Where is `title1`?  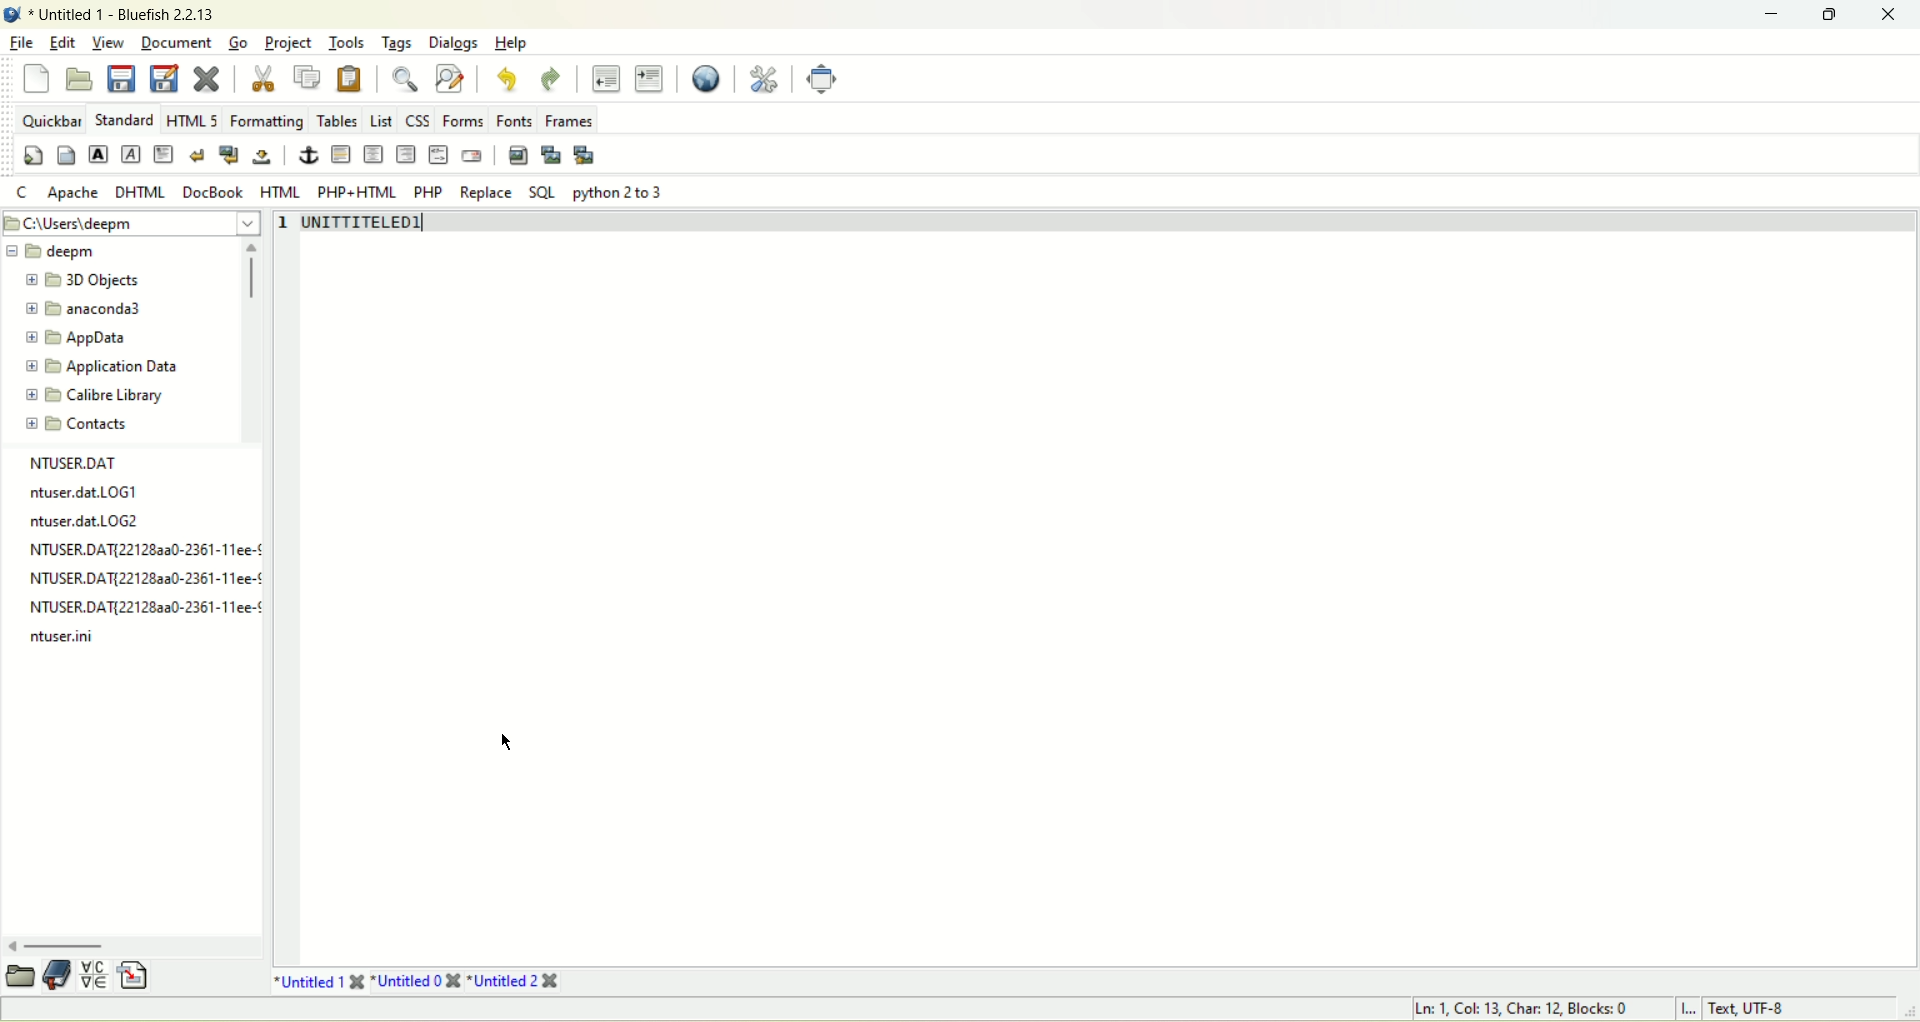 title1 is located at coordinates (319, 978).